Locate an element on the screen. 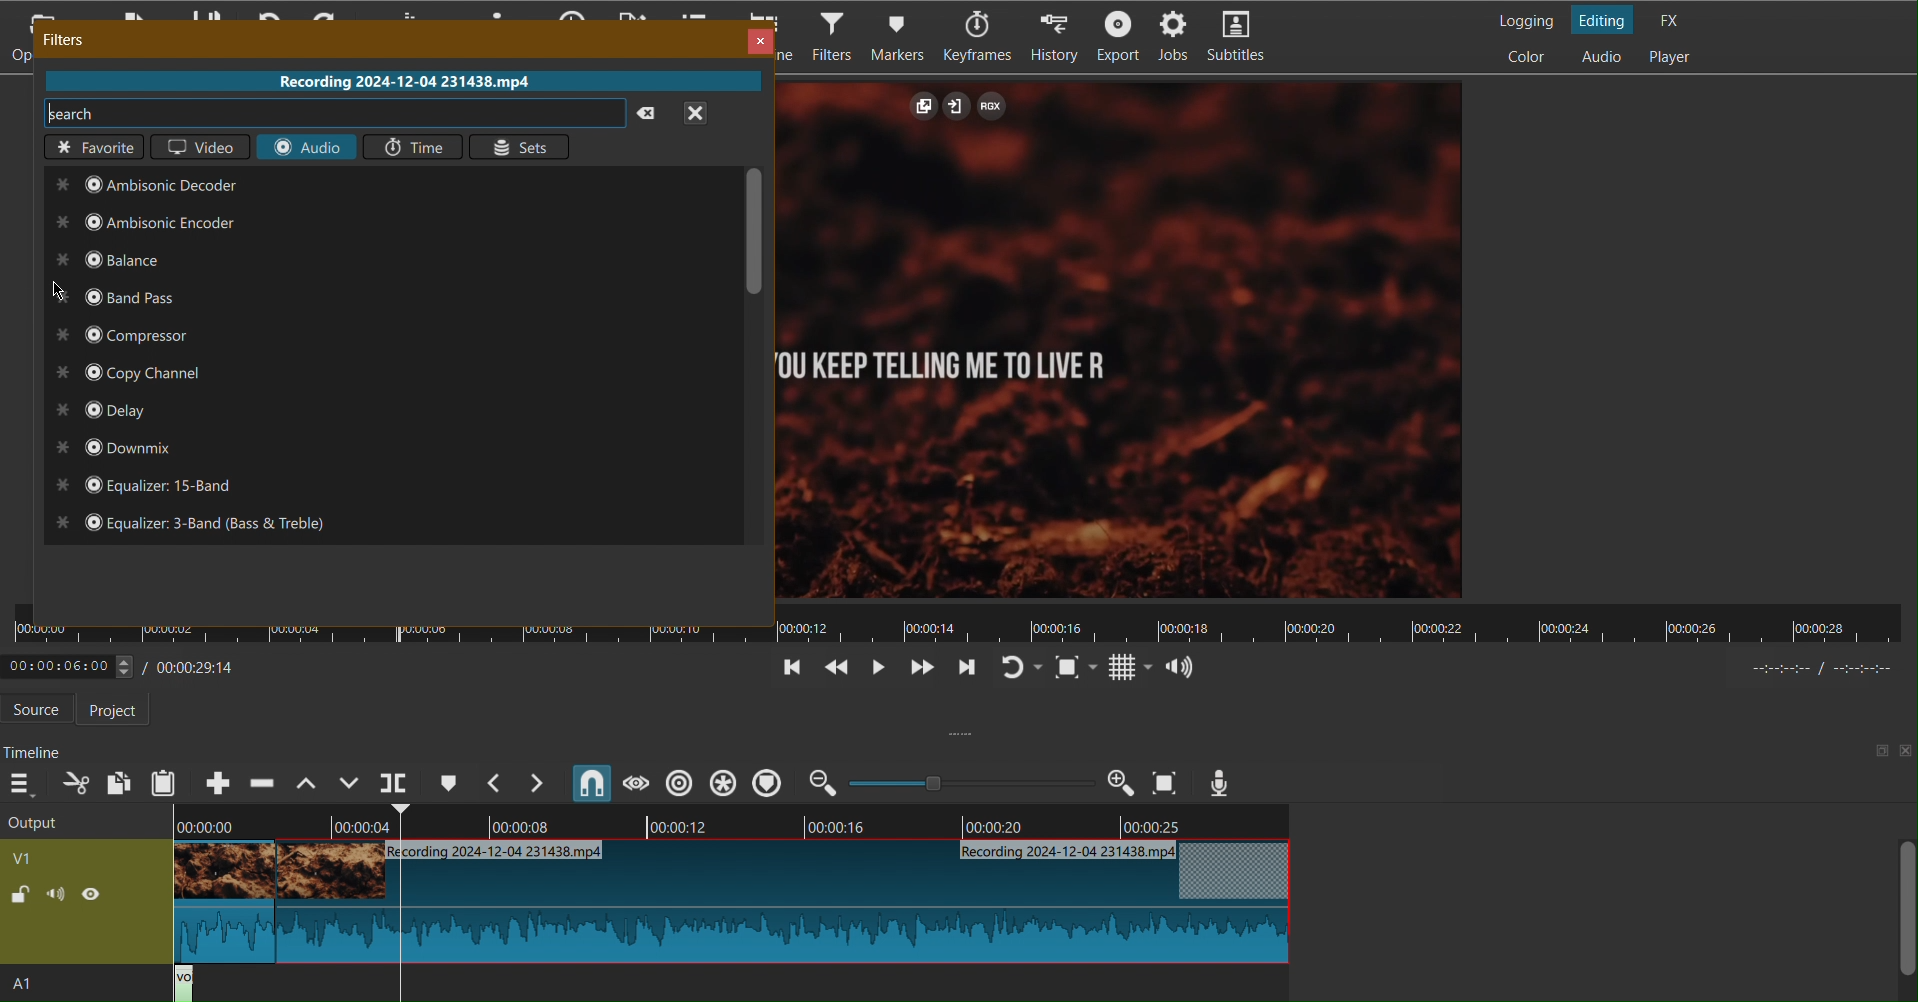  Clip View is located at coordinates (1124, 339).